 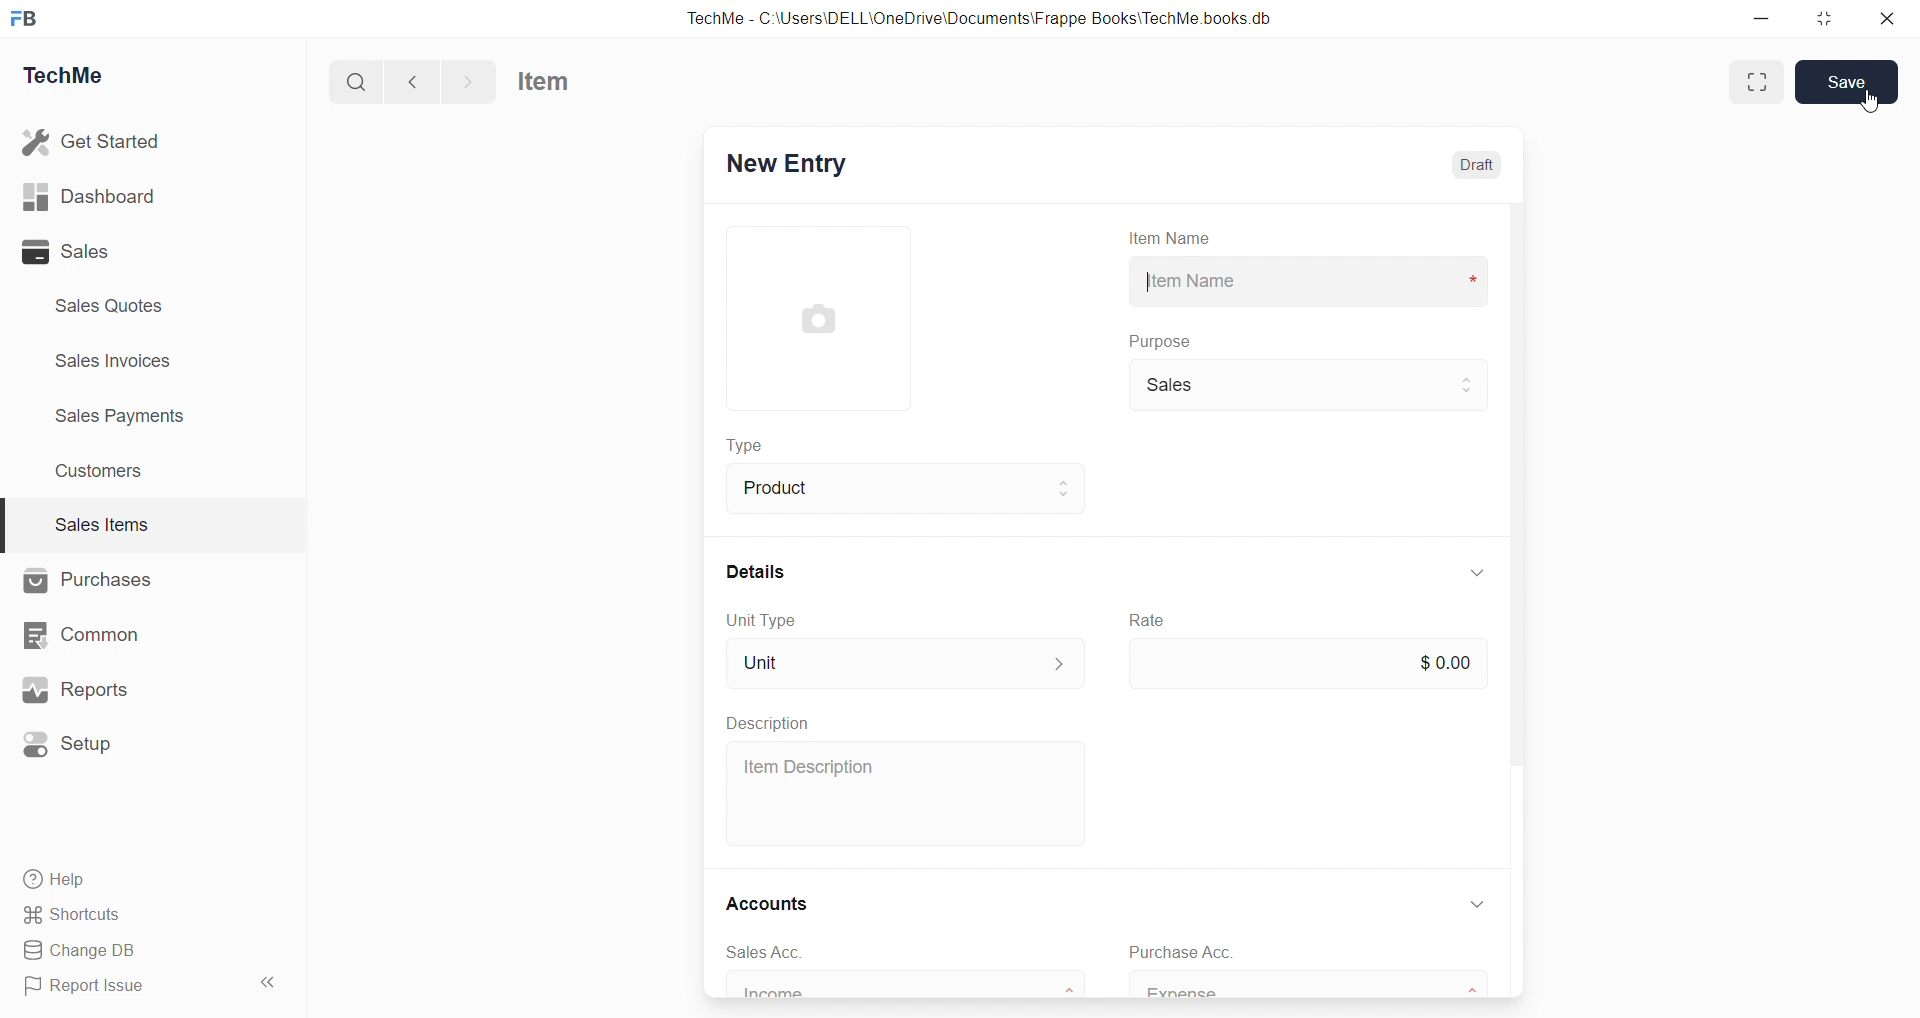 I want to click on Sales invoices, so click(x=117, y=361).